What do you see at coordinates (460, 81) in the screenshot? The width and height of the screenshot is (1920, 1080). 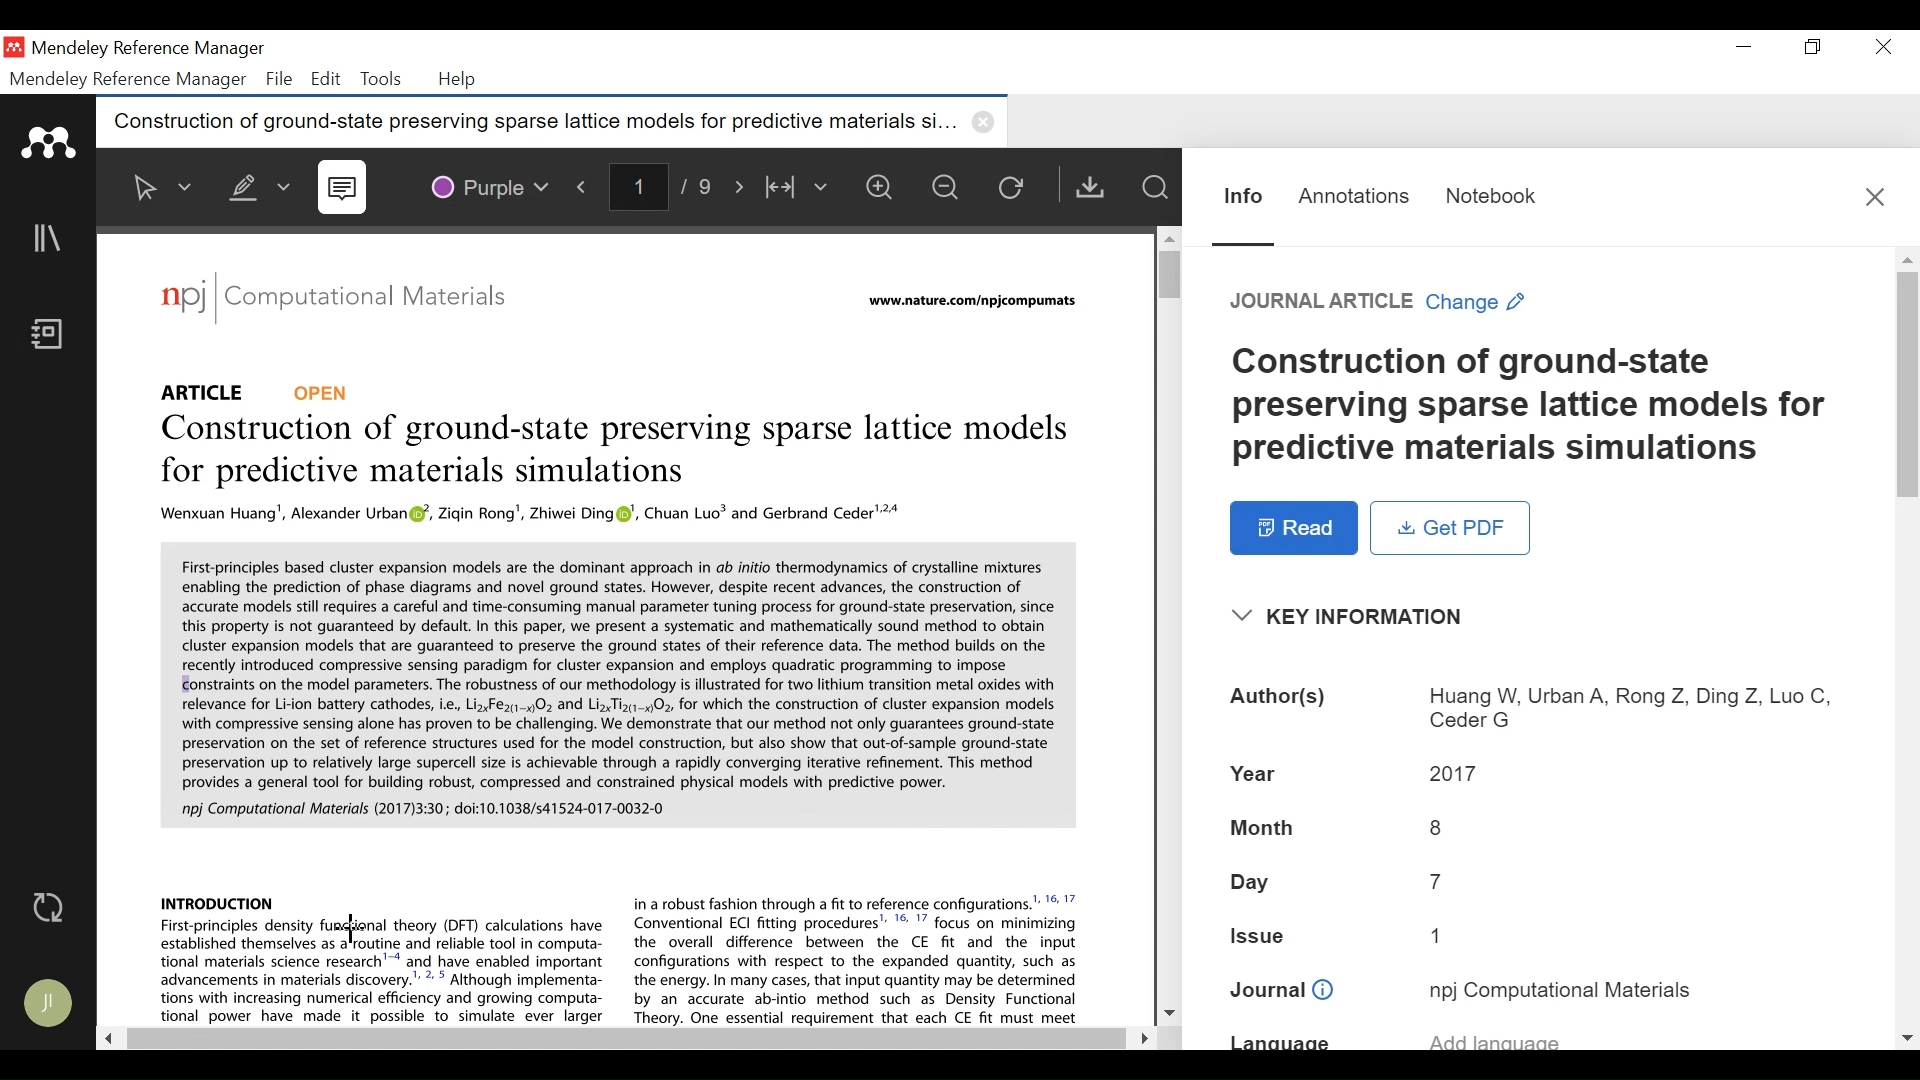 I see `Help` at bounding box center [460, 81].